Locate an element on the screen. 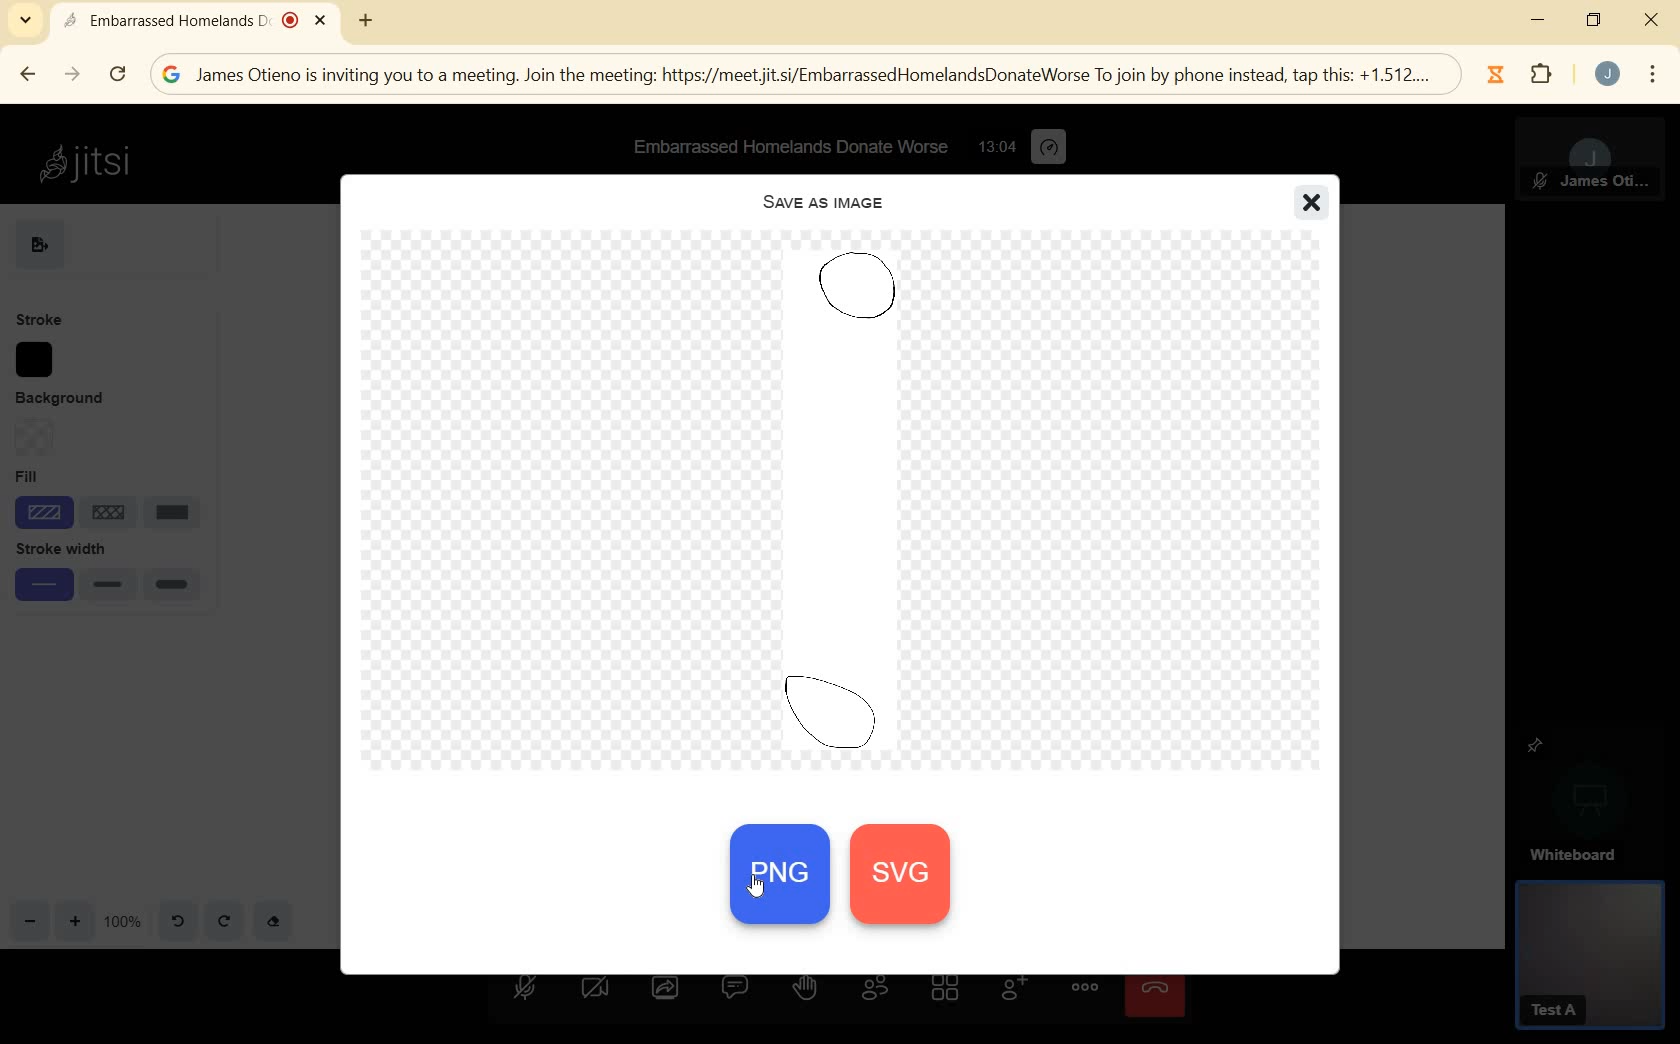 Image resolution: width=1680 pixels, height=1044 pixels. Jibble is located at coordinates (1496, 74).